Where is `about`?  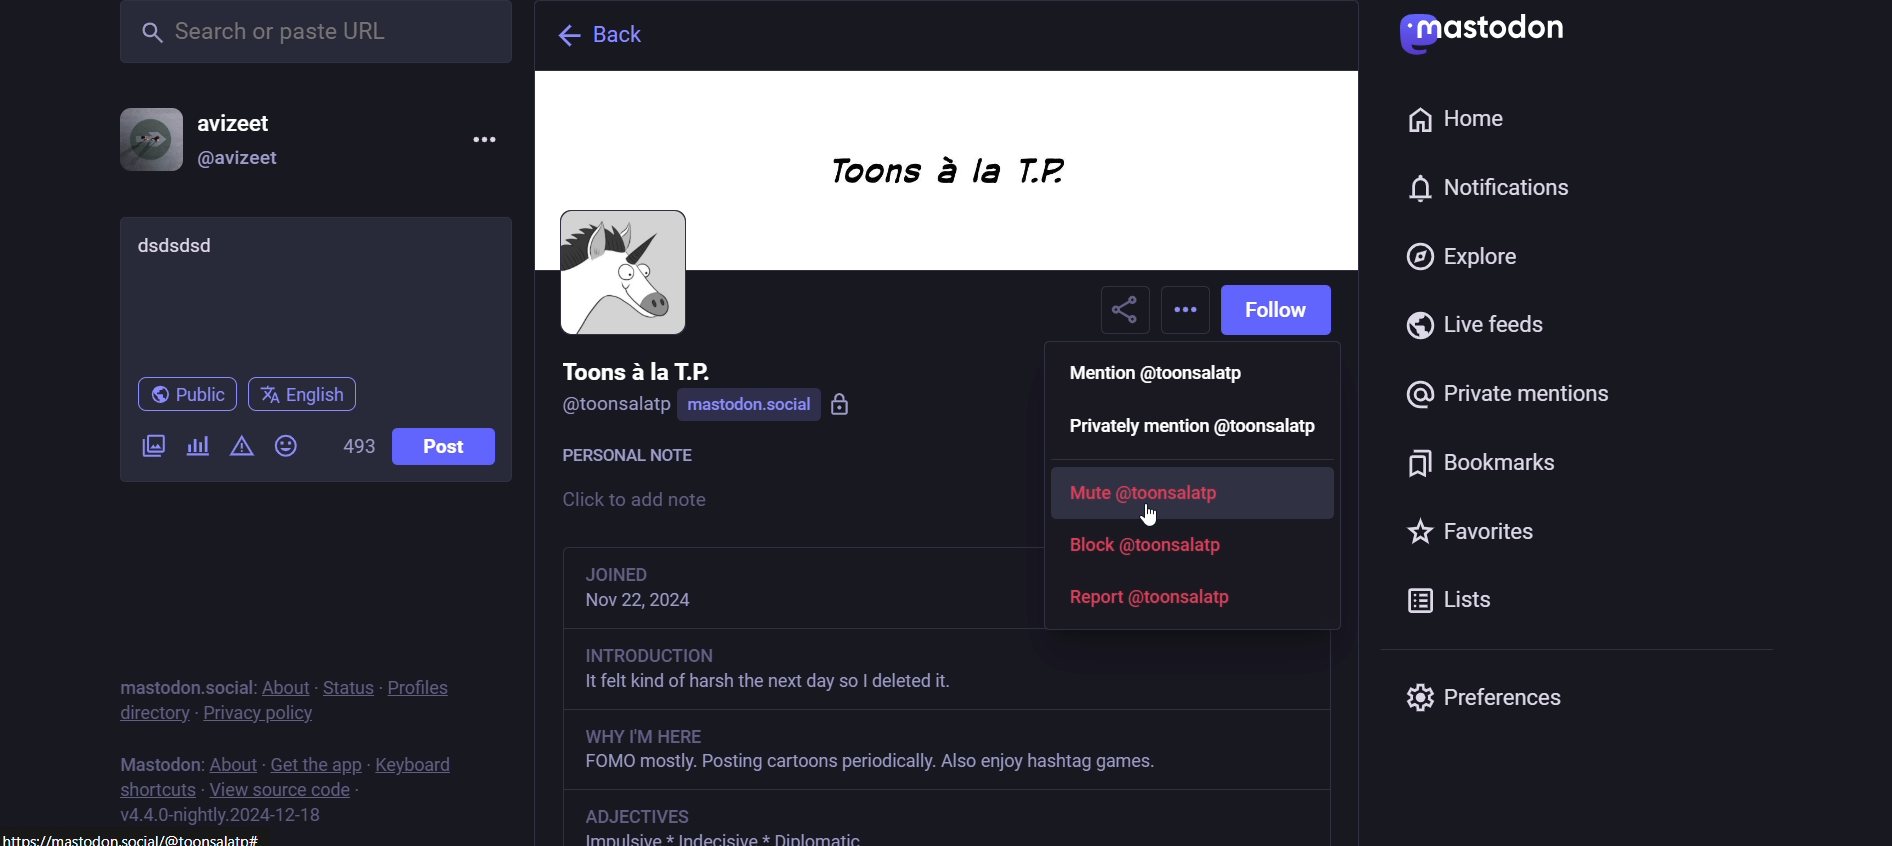
about is located at coordinates (231, 756).